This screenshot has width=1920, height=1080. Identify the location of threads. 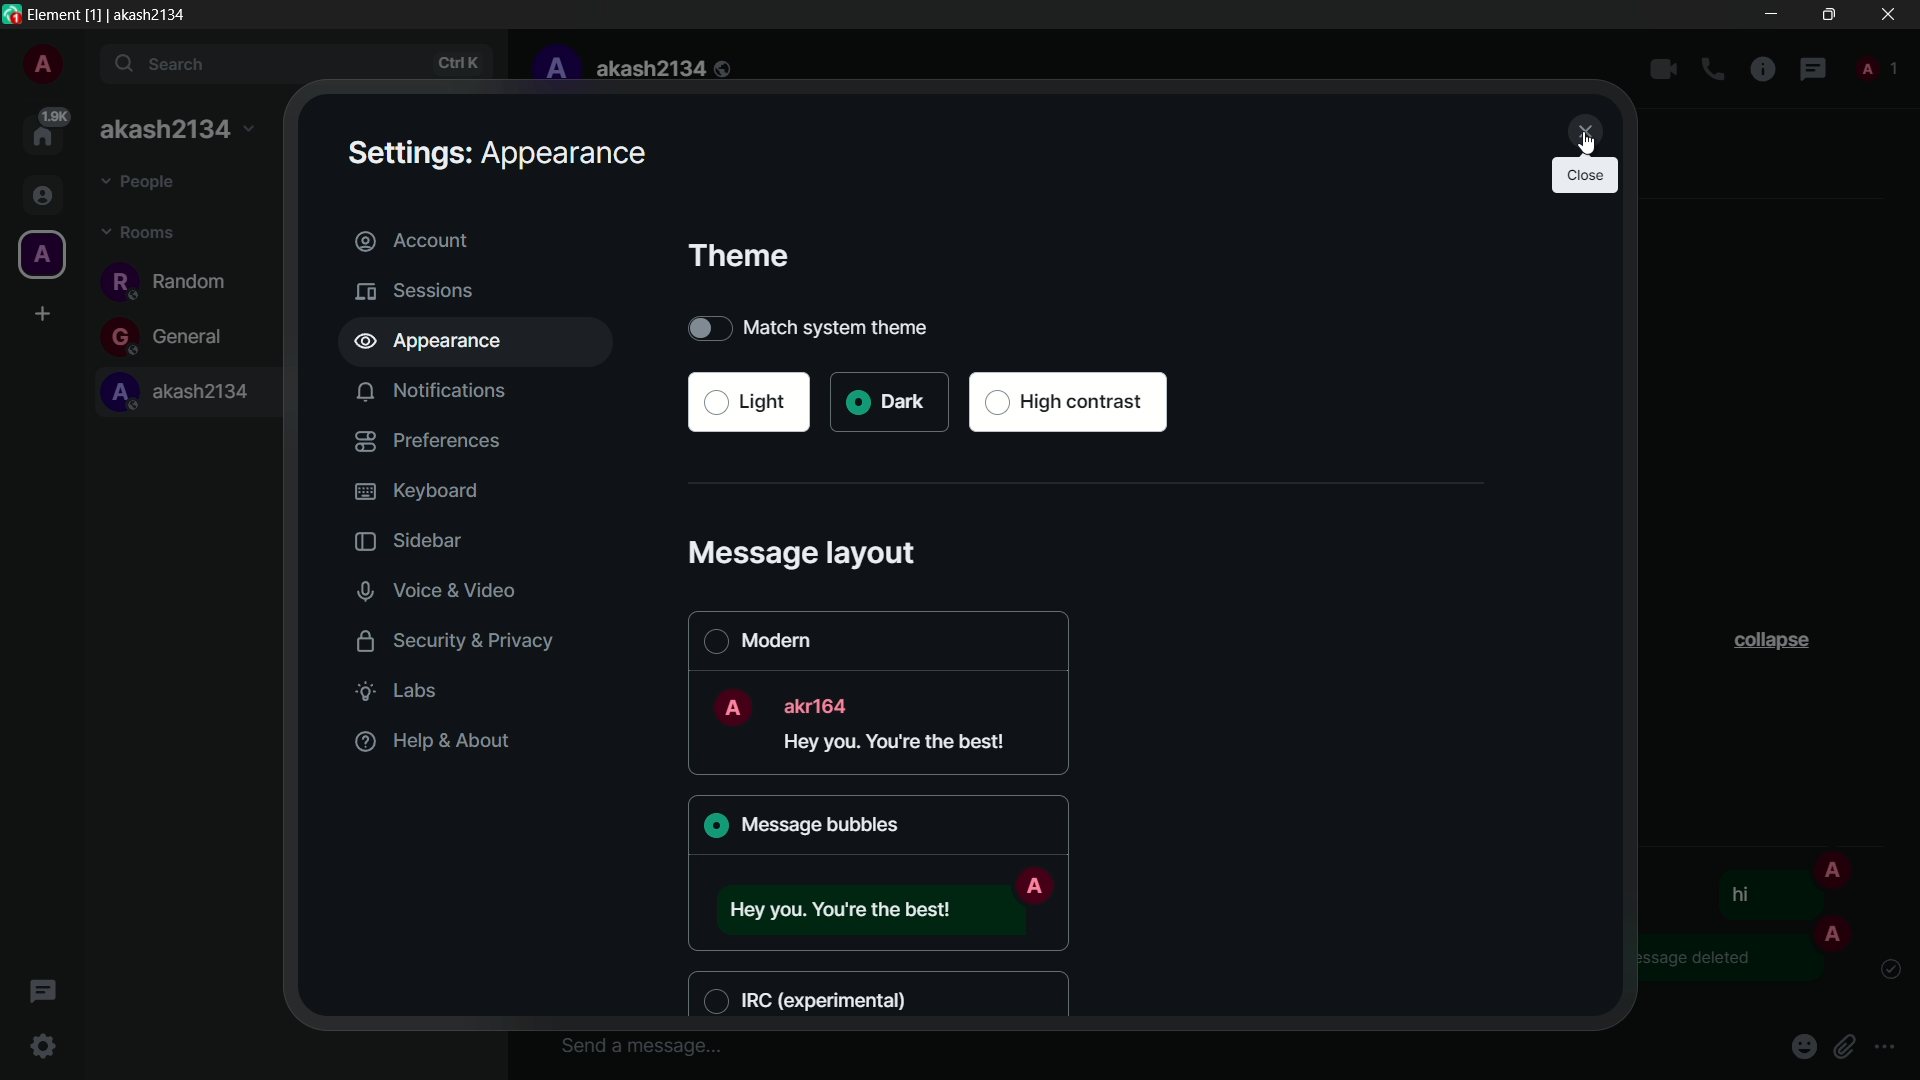
(1813, 71).